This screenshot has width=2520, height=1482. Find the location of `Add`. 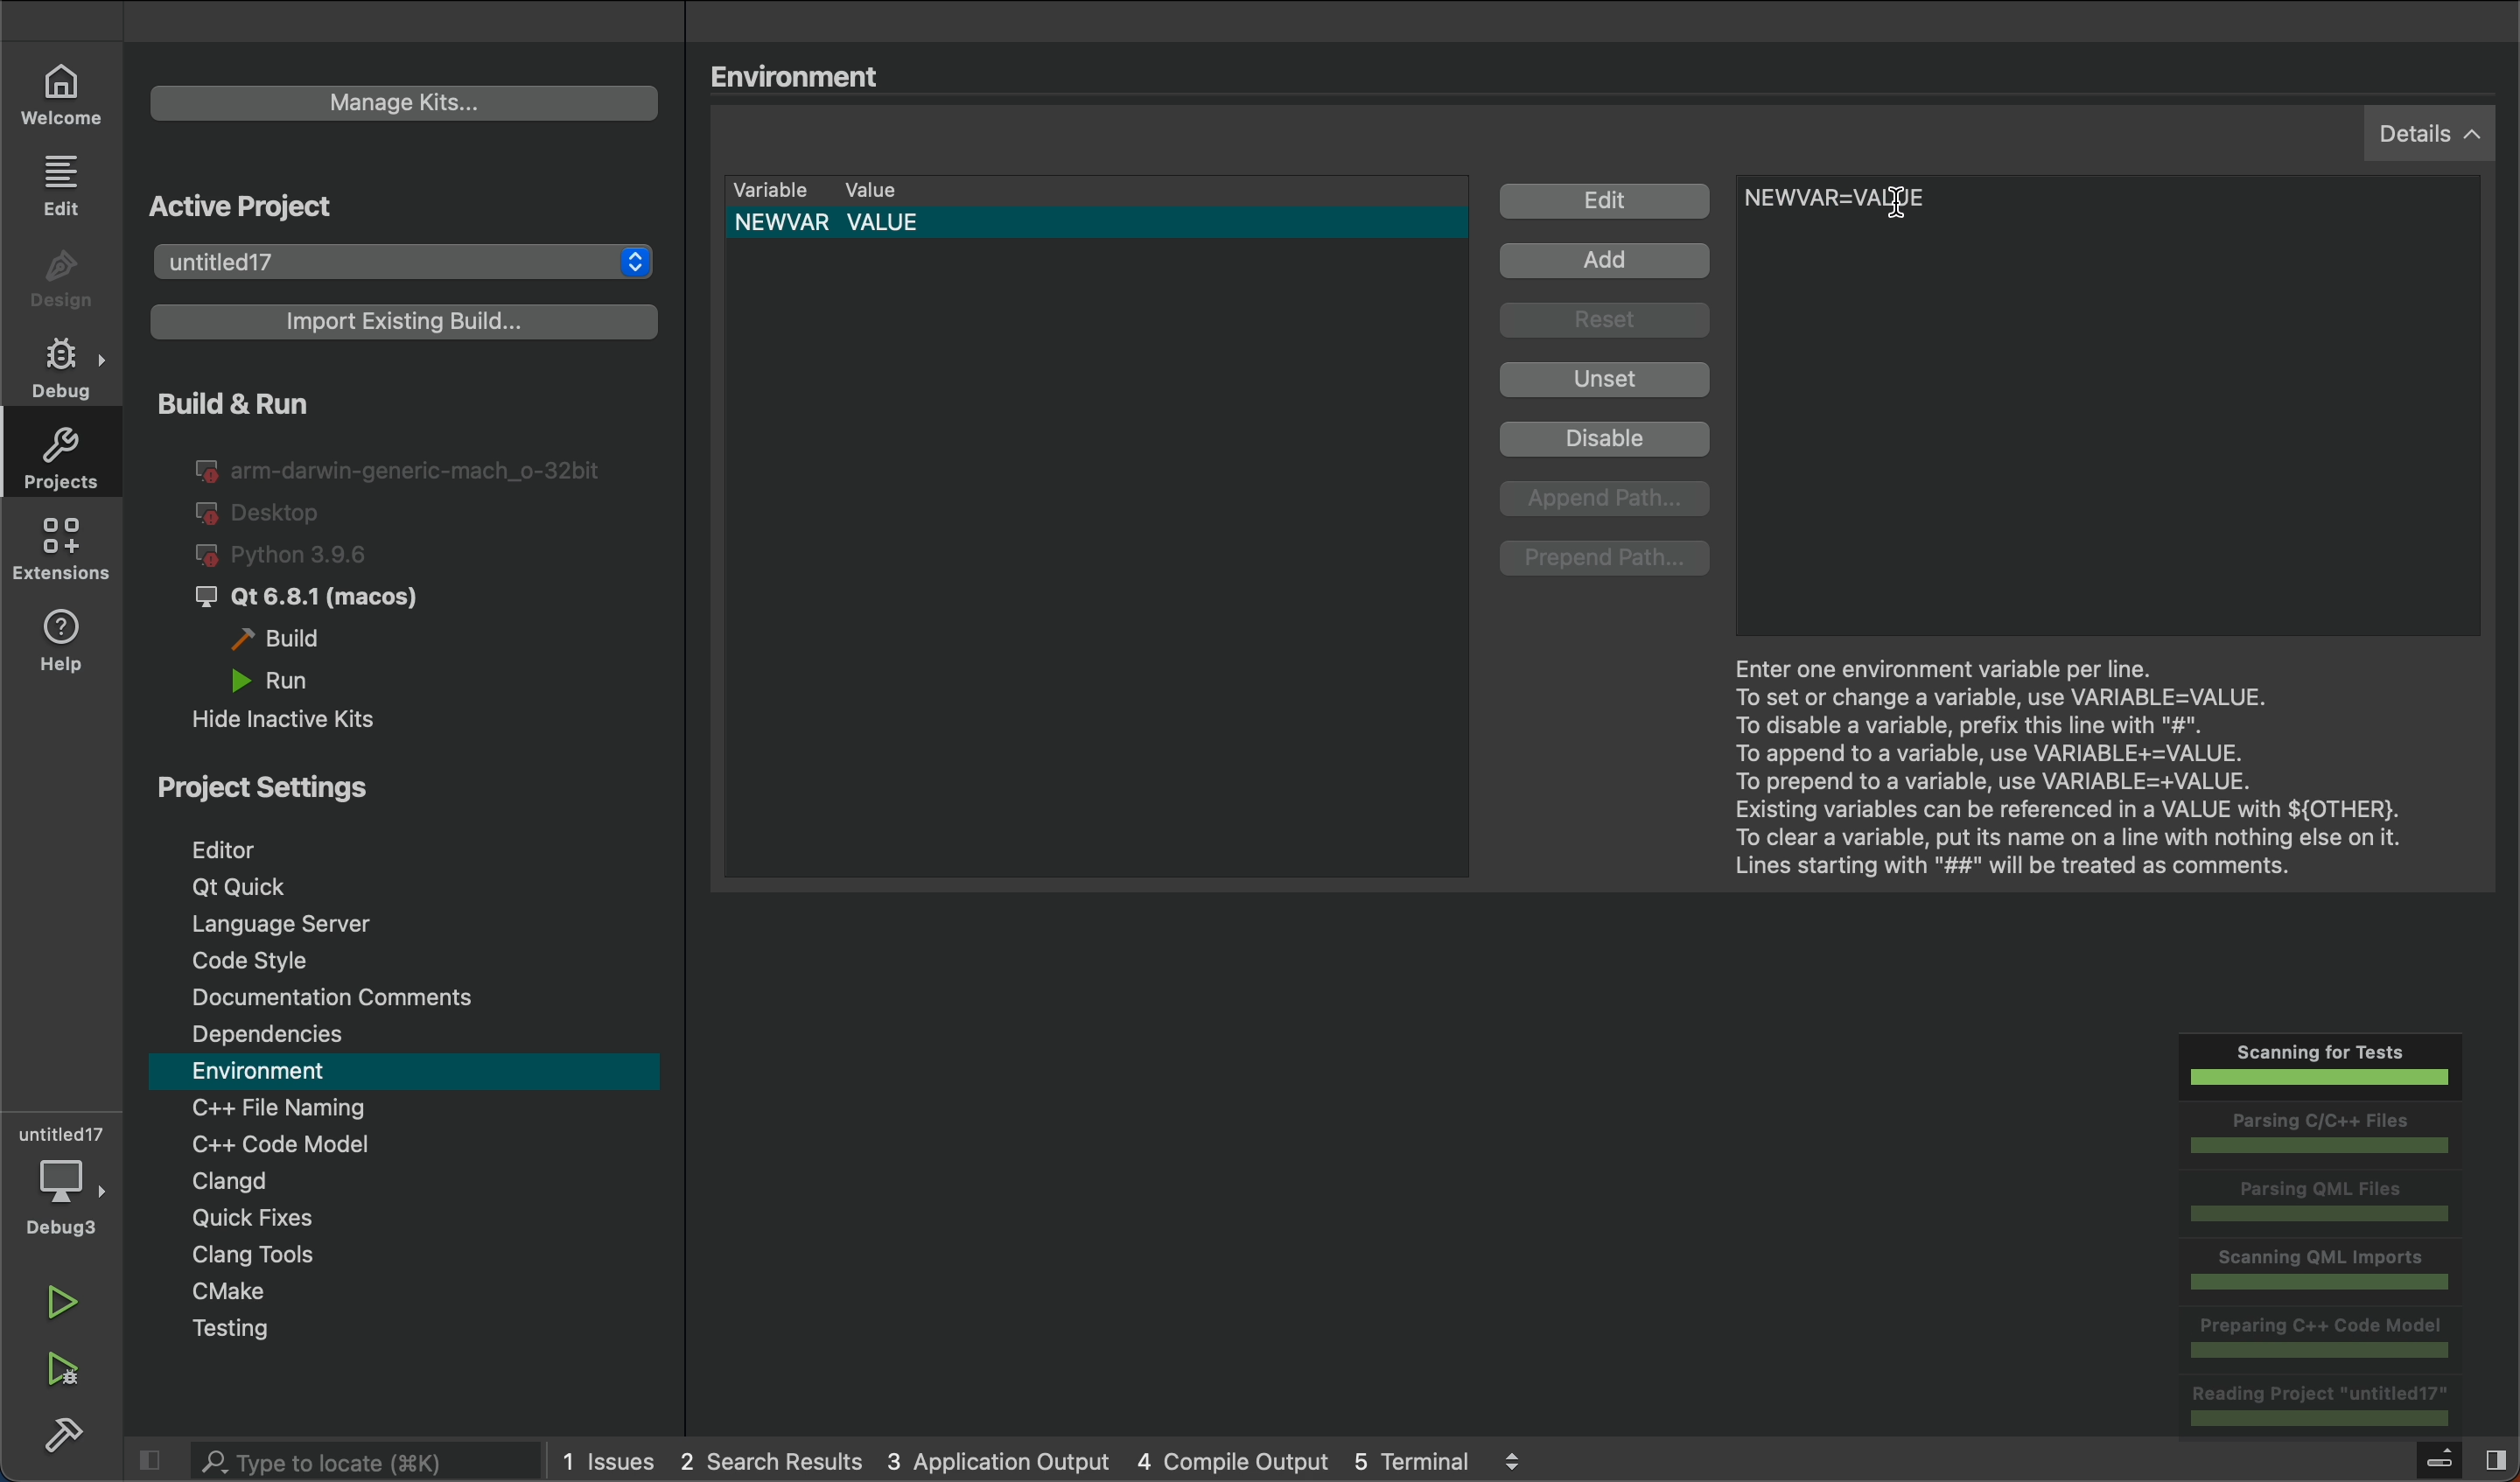

Add is located at coordinates (1610, 263).